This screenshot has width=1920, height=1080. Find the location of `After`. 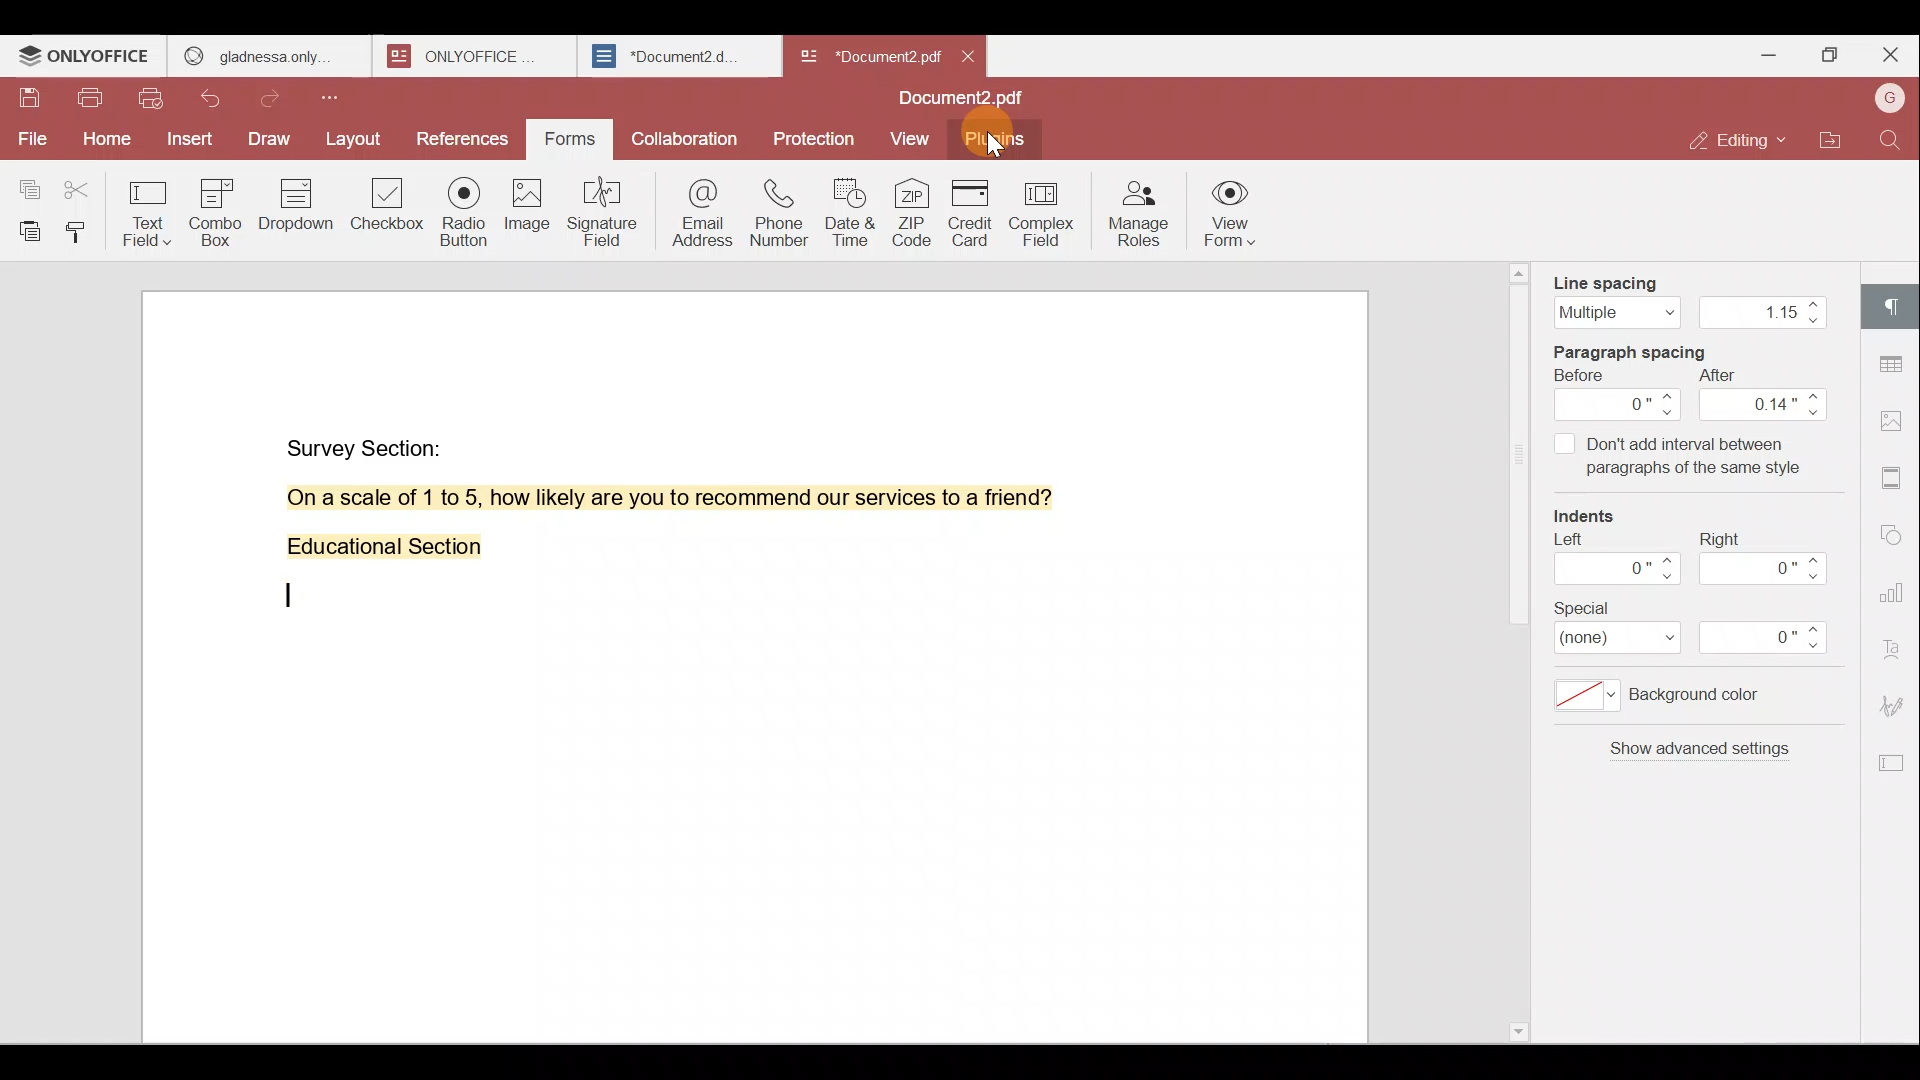

After is located at coordinates (1765, 395).